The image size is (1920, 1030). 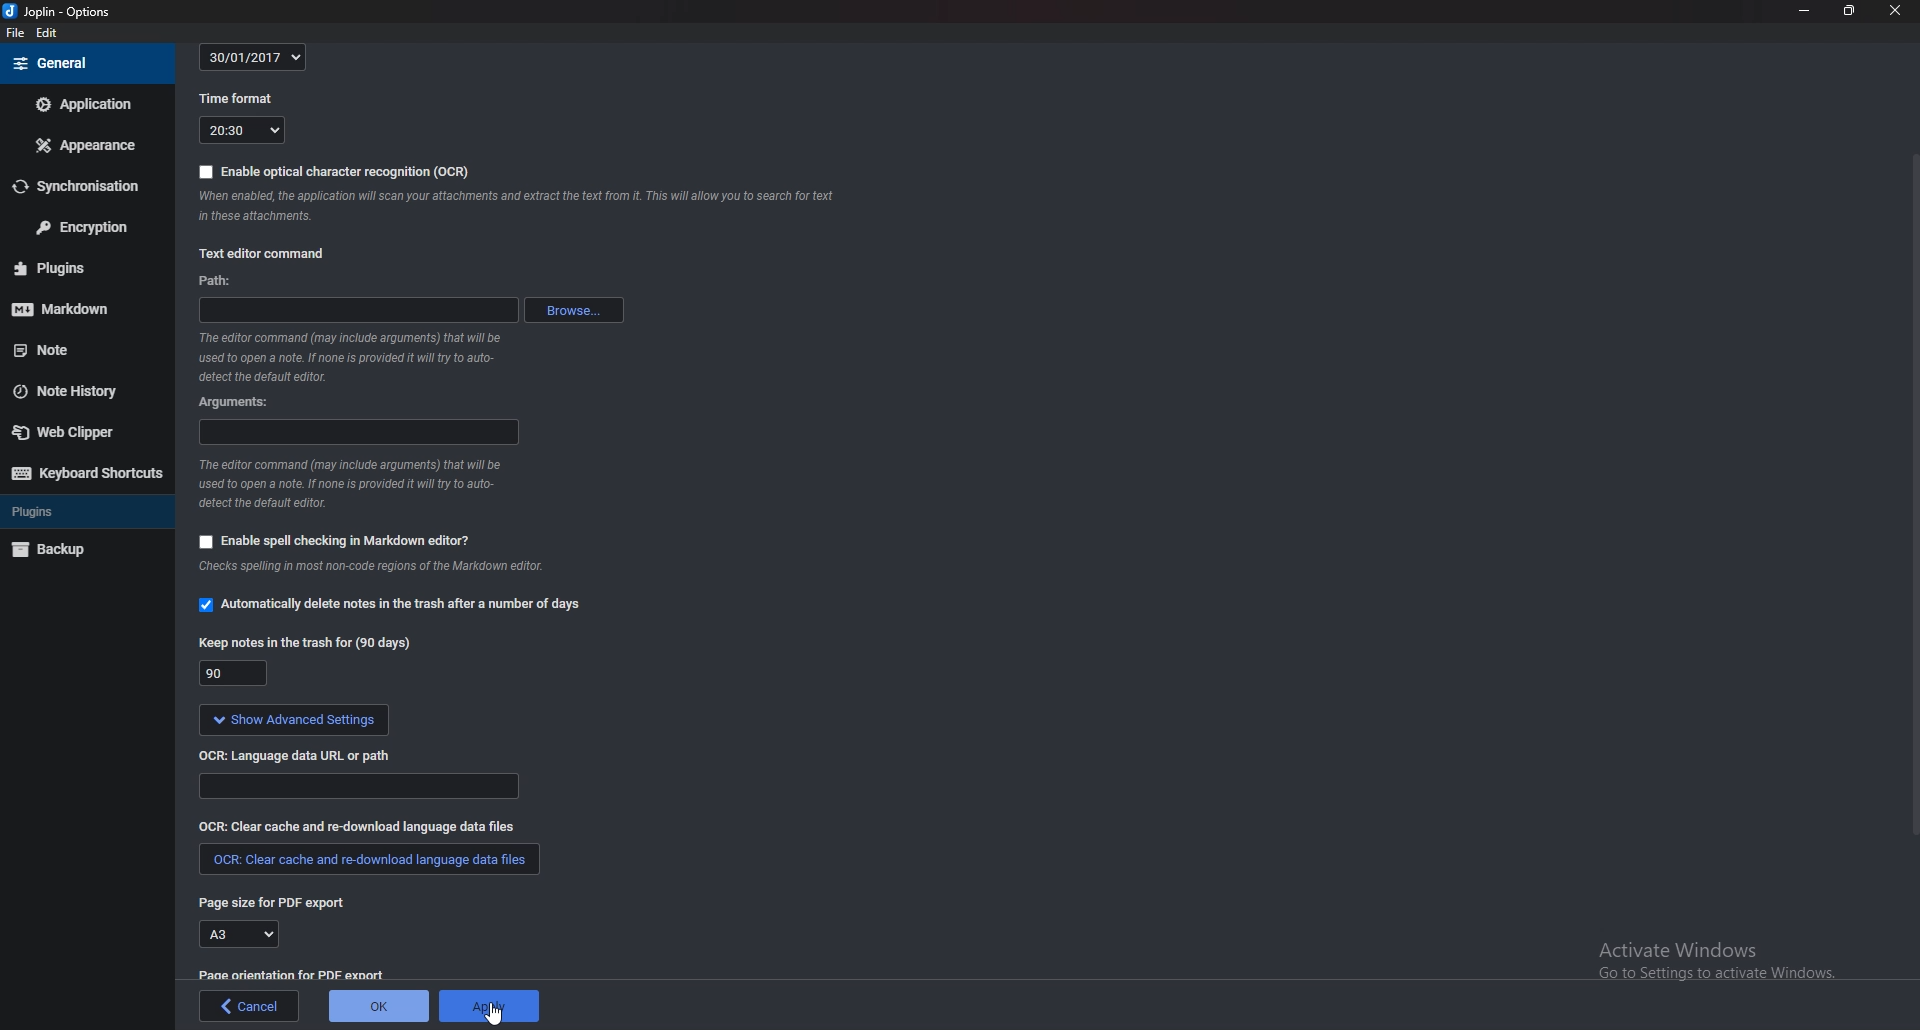 What do you see at coordinates (266, 252) in the screenshot?
I see `Text editor command` at bounding box center [266, 252].